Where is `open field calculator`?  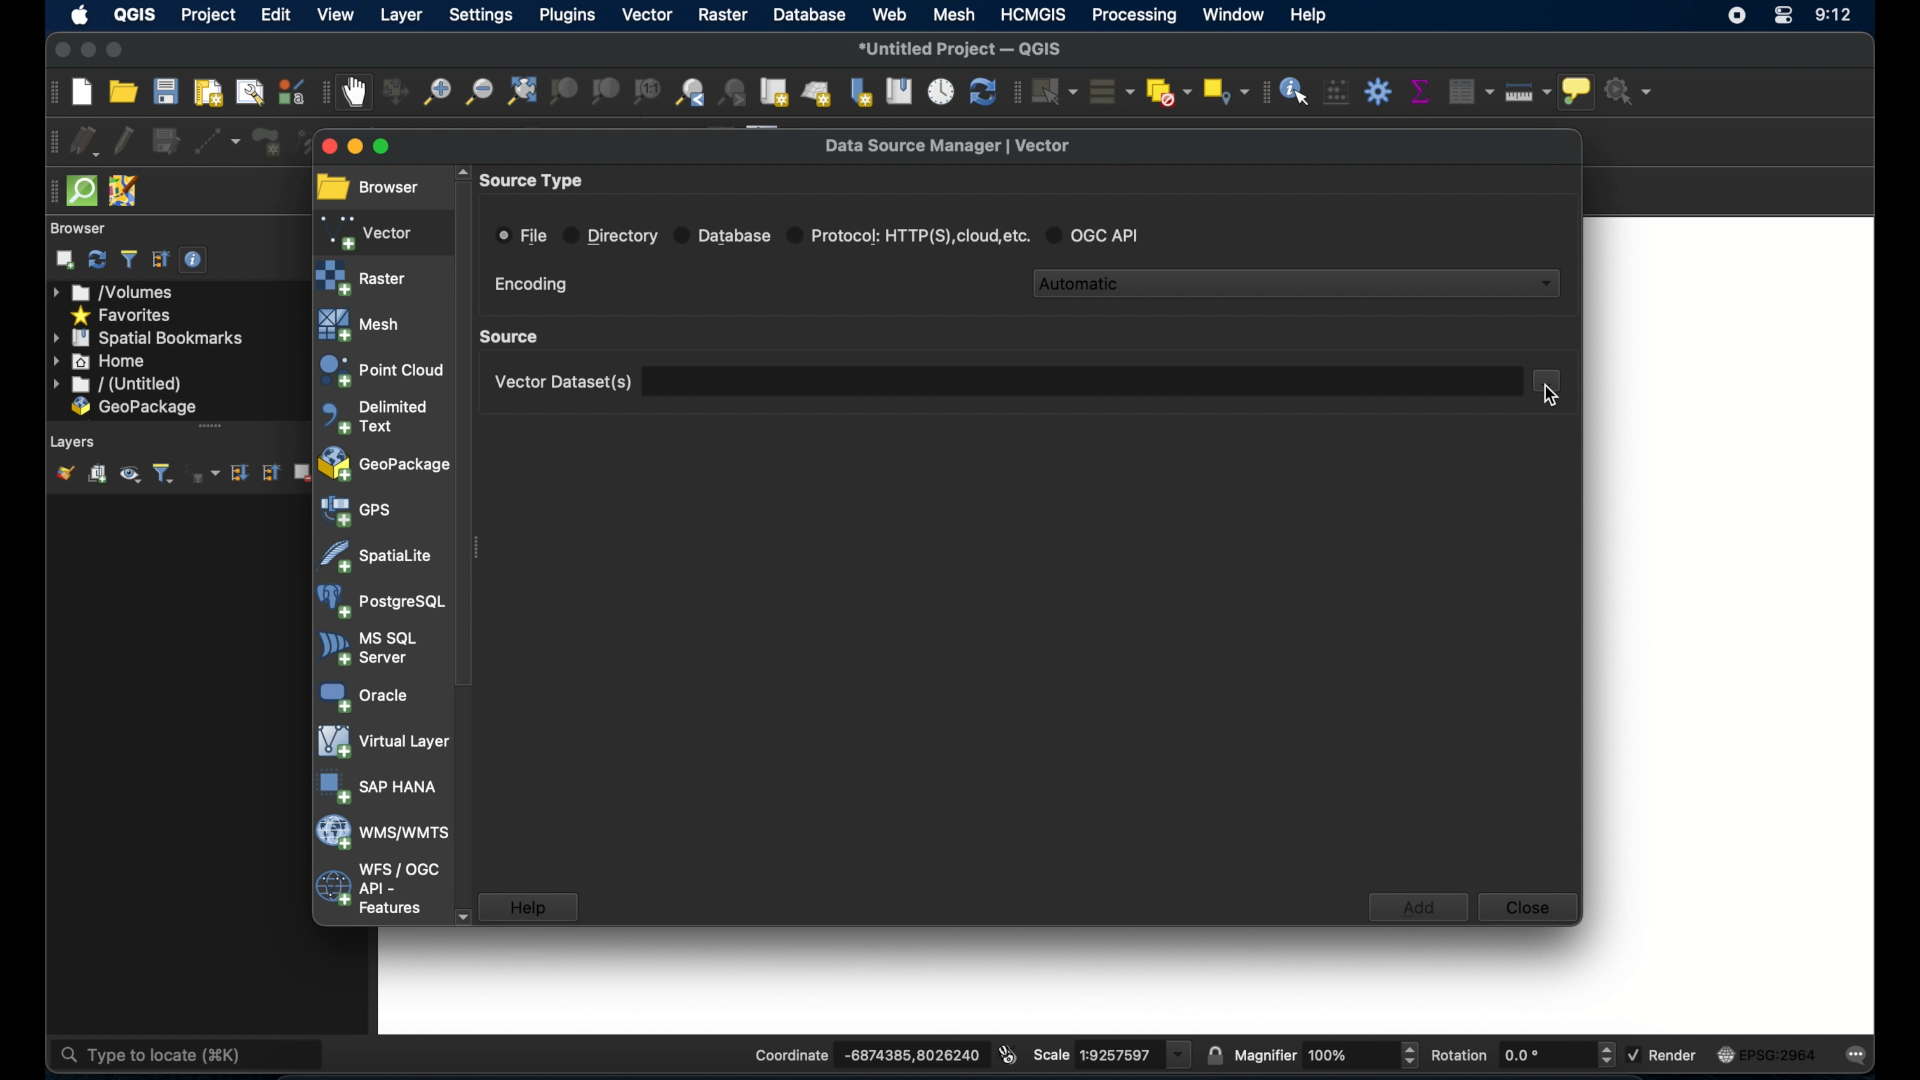 open field calculator is located at coordinates (1336, 92).